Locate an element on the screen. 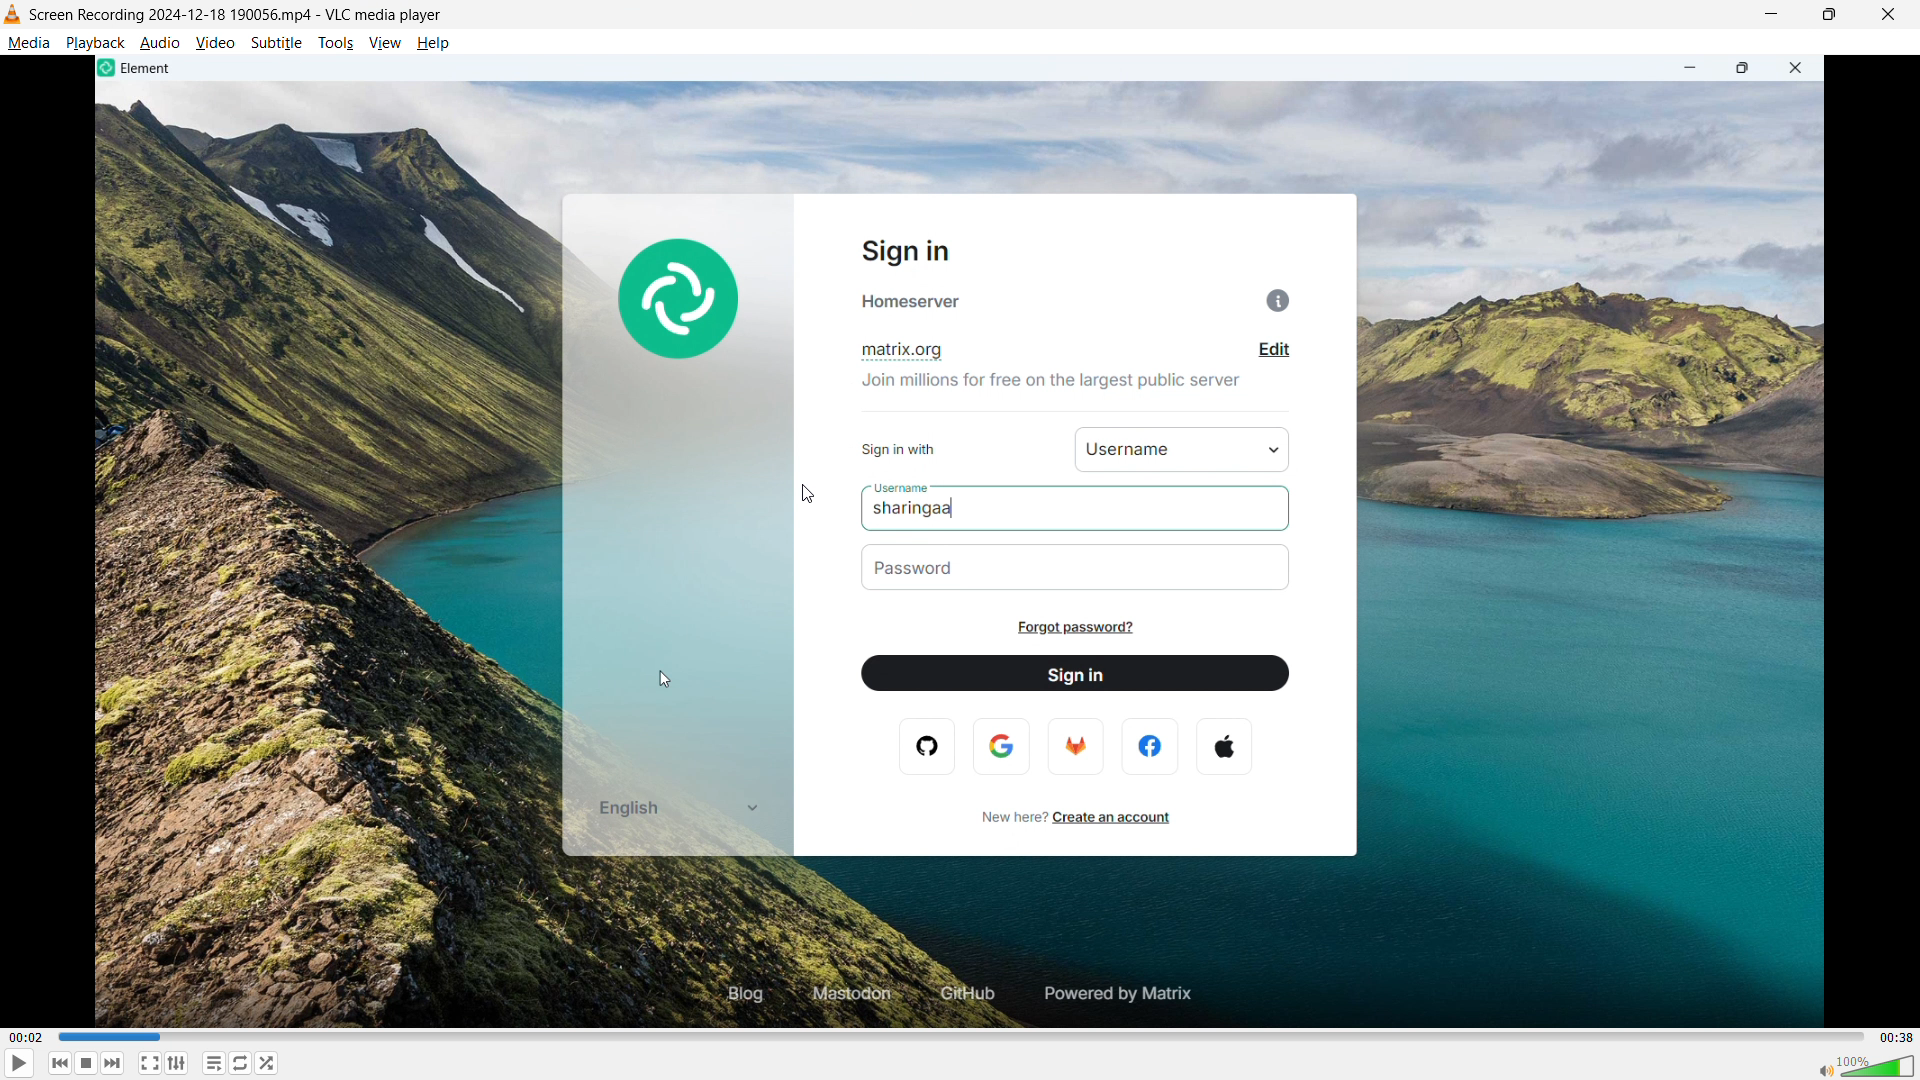 This screenshot has height=1080, width=1920. 00:32 is located at coordinates (27, 1036).